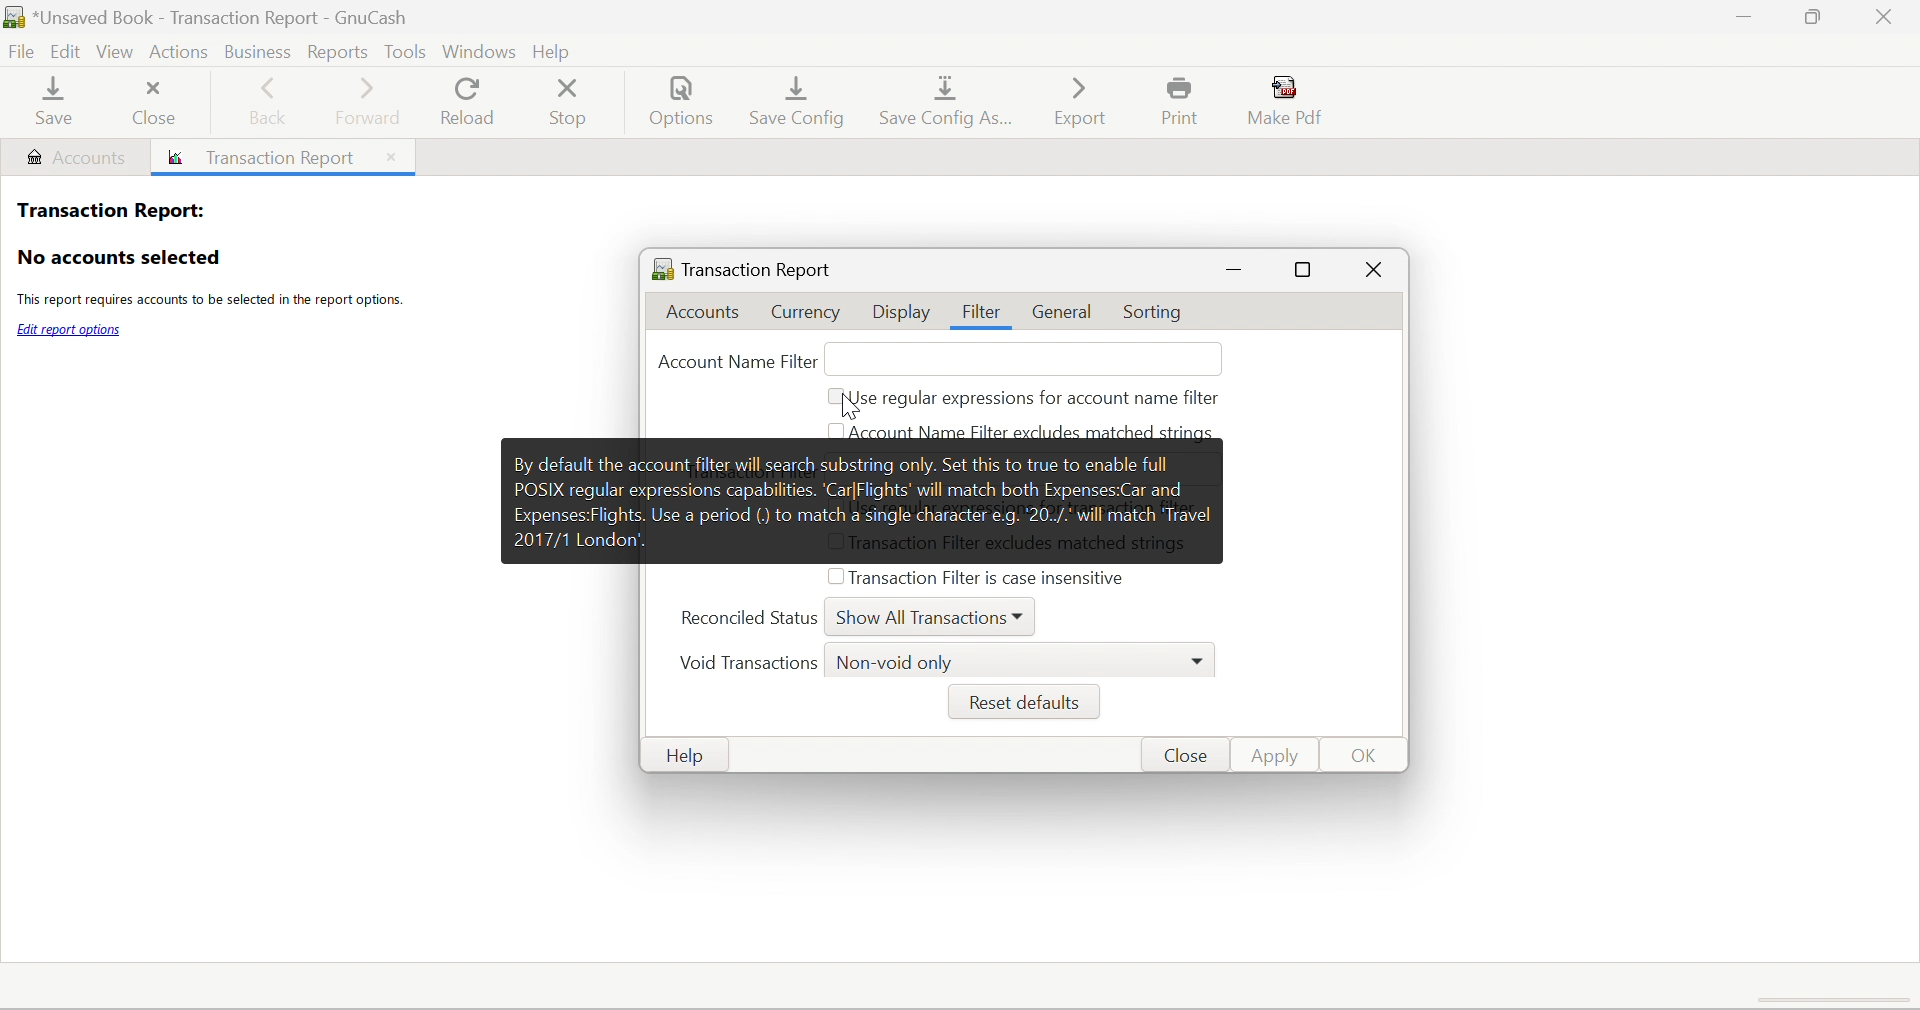 This screenshot has height=1010, width=1920. Describe the element at coordinates (734, 362) in the screenshot. I see `Account Name Filter` at that location.